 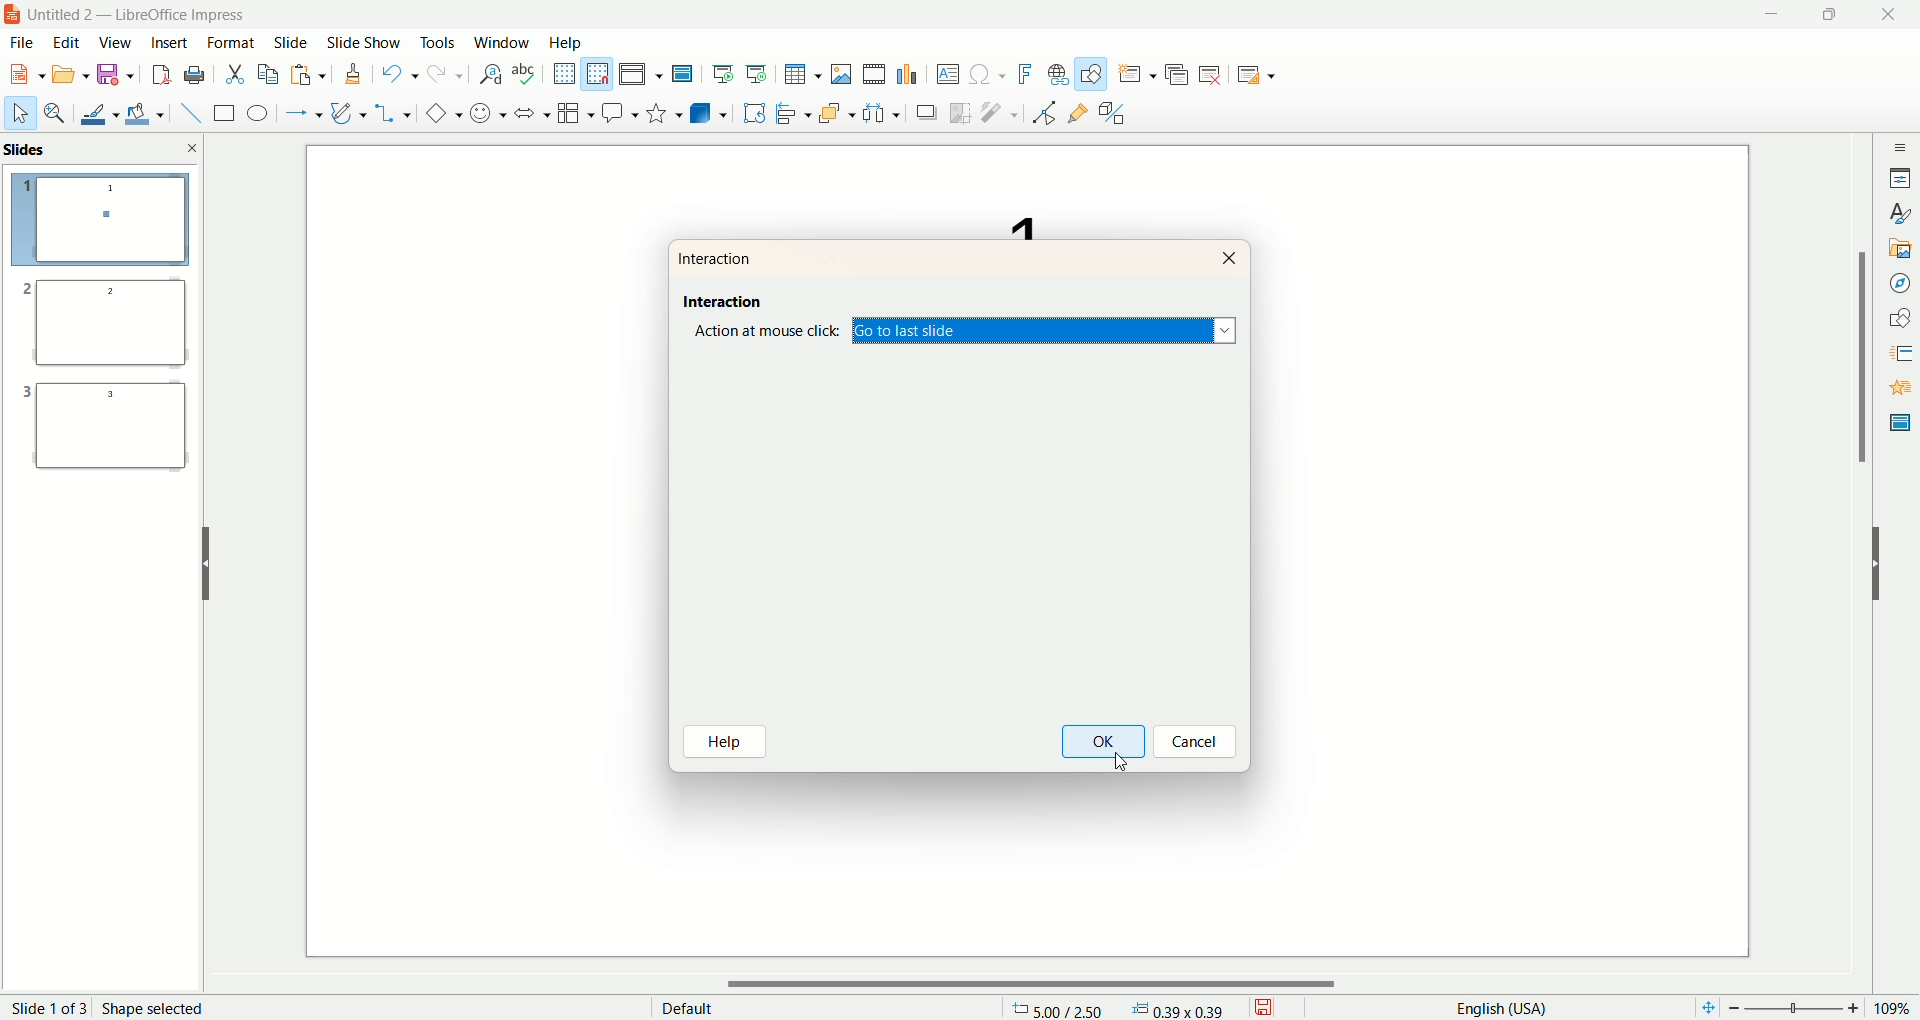 What do you see at coordinates (1702, 1008) in the screenshot?
I see `fit page to current window` at bounding box center [1702, 1008].